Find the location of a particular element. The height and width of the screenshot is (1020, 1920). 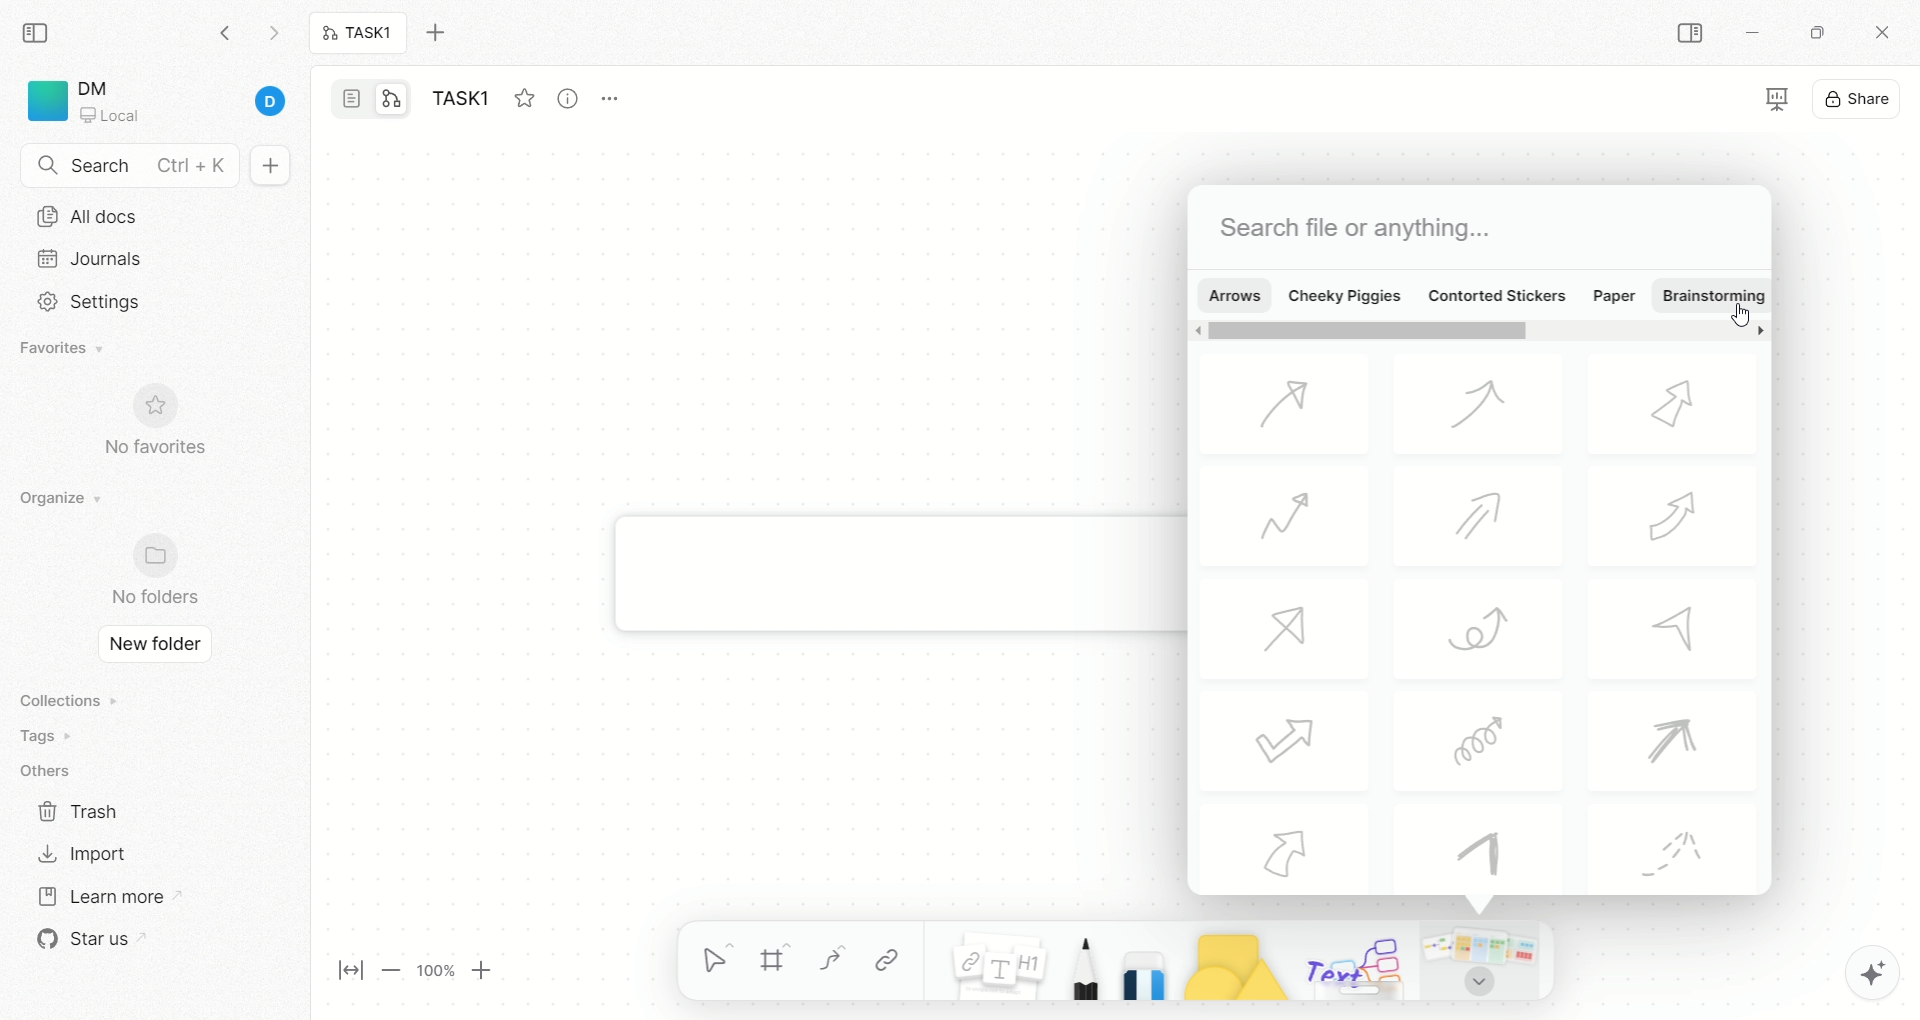

scroll bar is located at coordinates (1479, 333).